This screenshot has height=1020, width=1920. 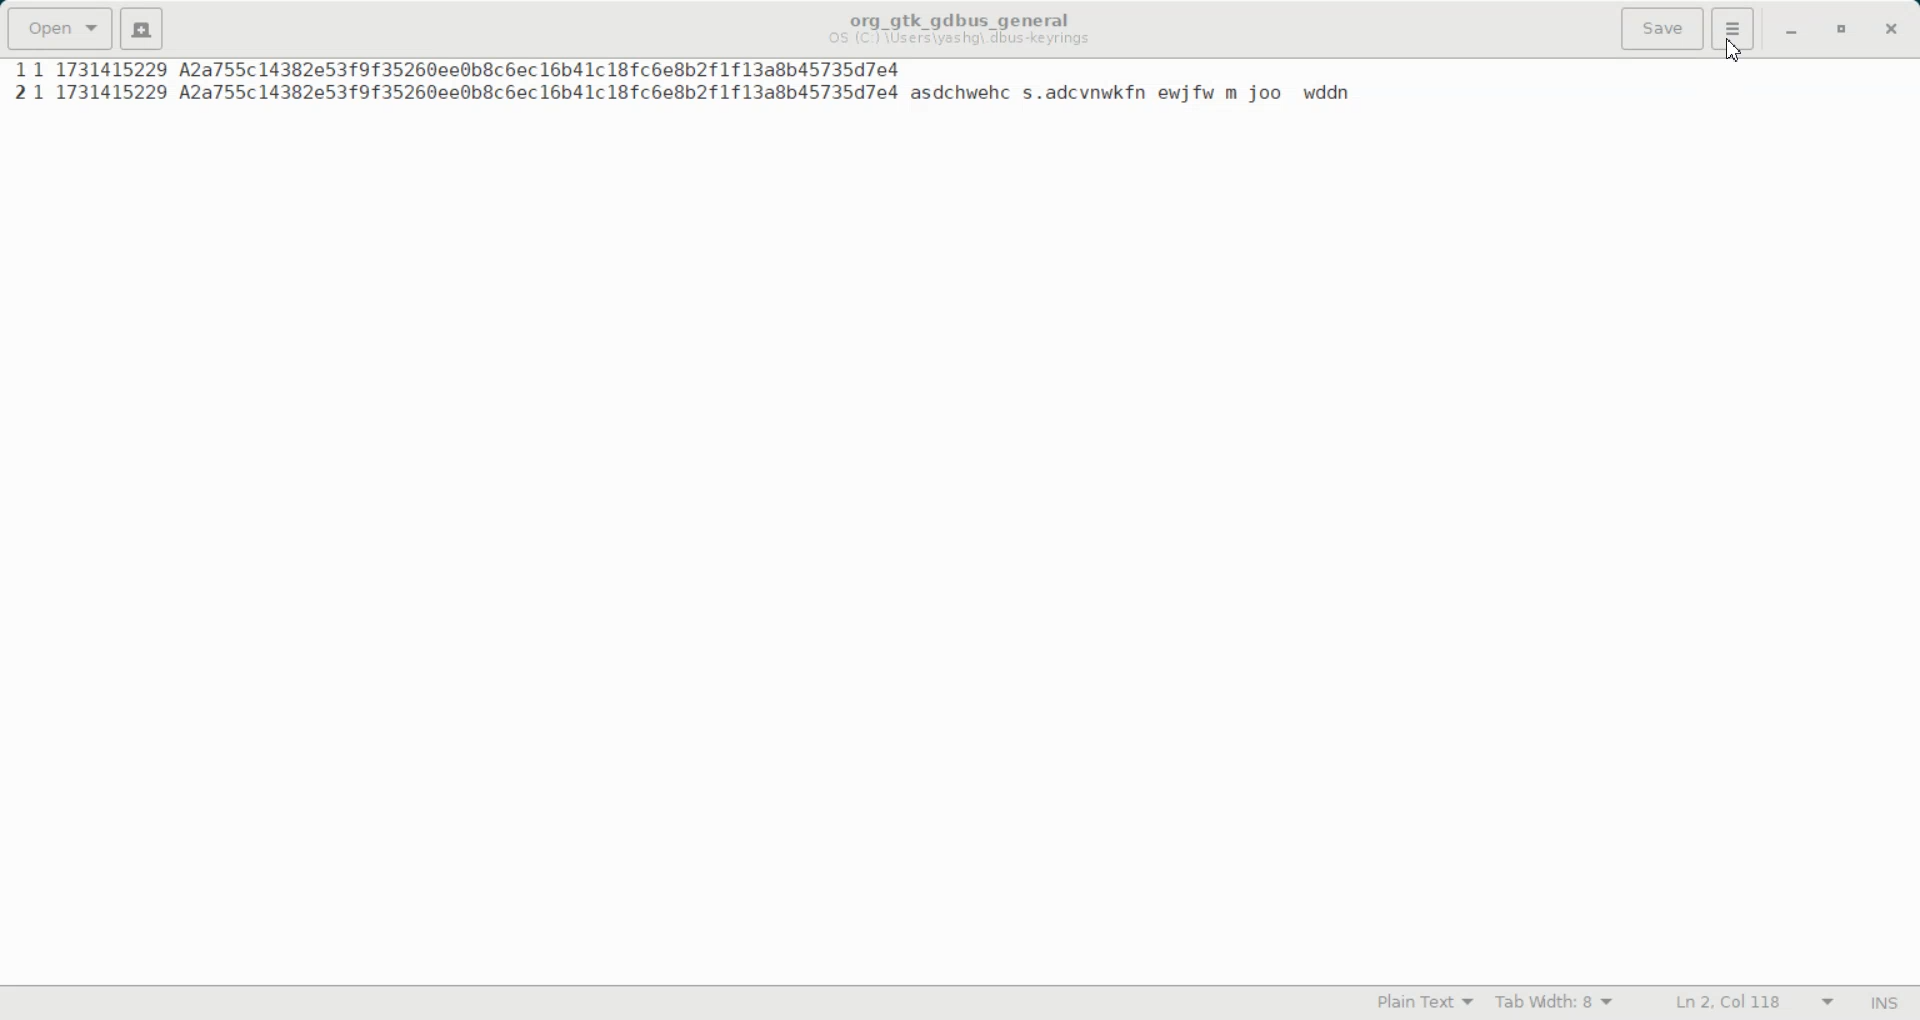 What do you see at coordinates (1892, 29) in the screenshot?
I see `Close` at bounding box center [1892, 29].